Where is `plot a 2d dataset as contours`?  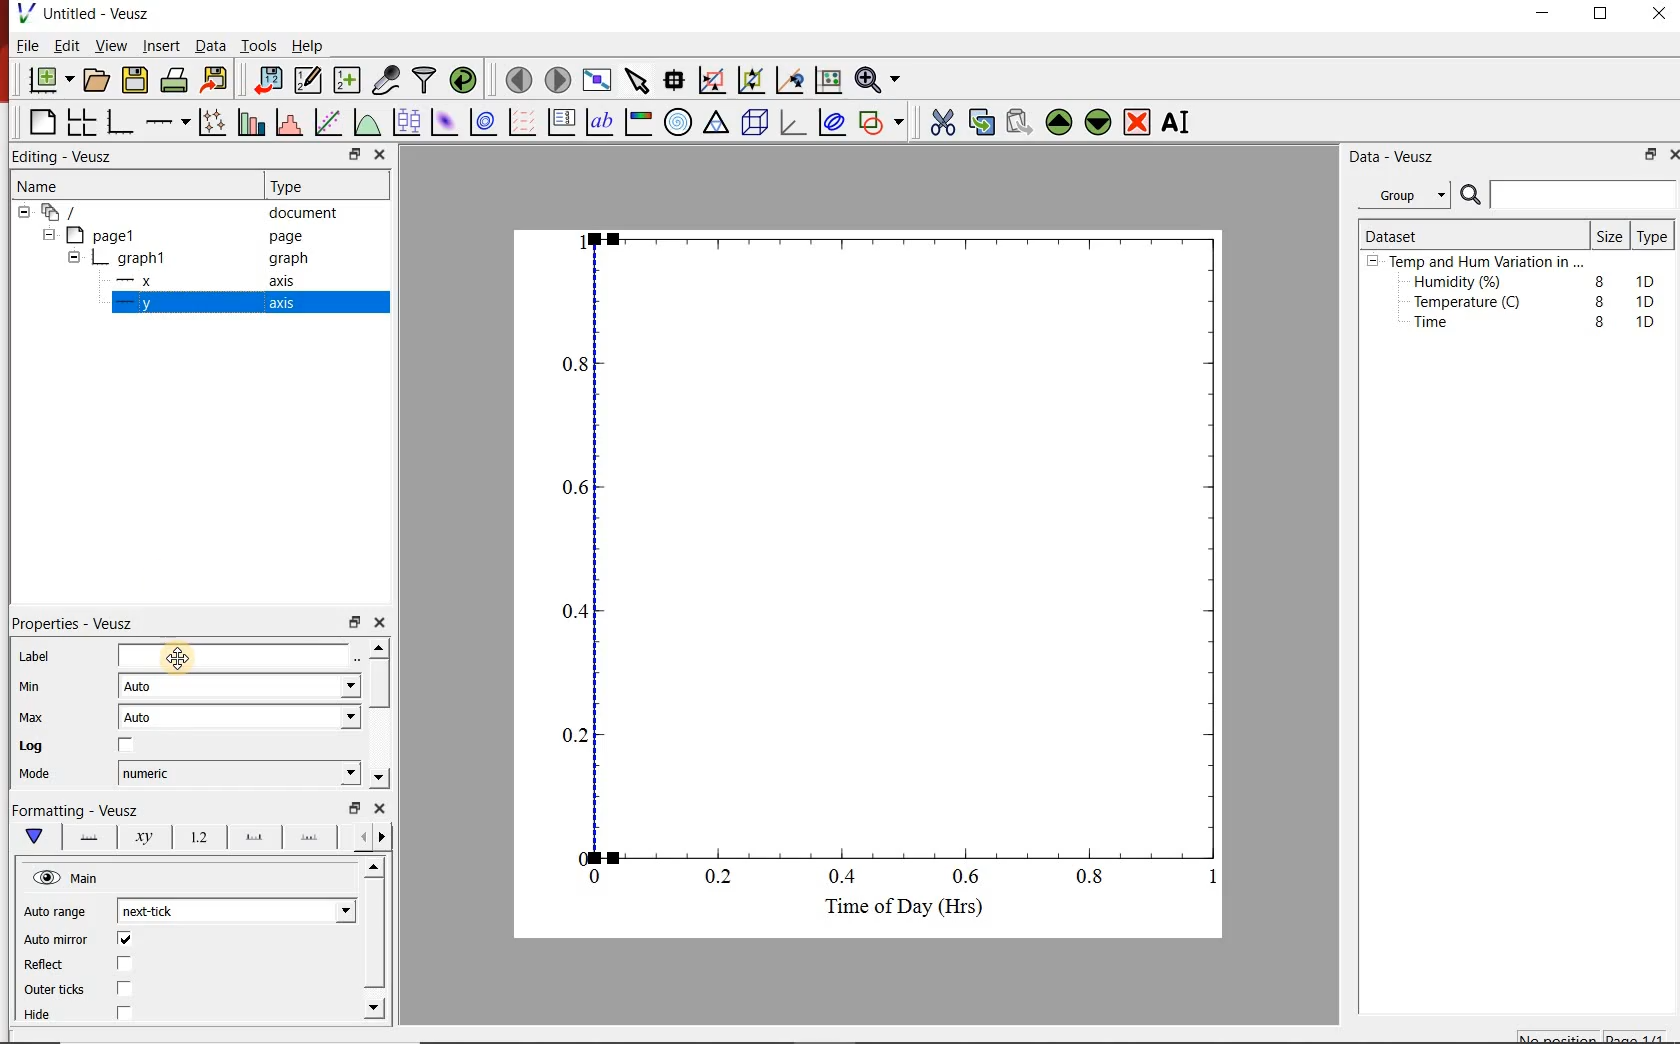
plot a 2d dataset as contours is located at coordinates (488, 123).